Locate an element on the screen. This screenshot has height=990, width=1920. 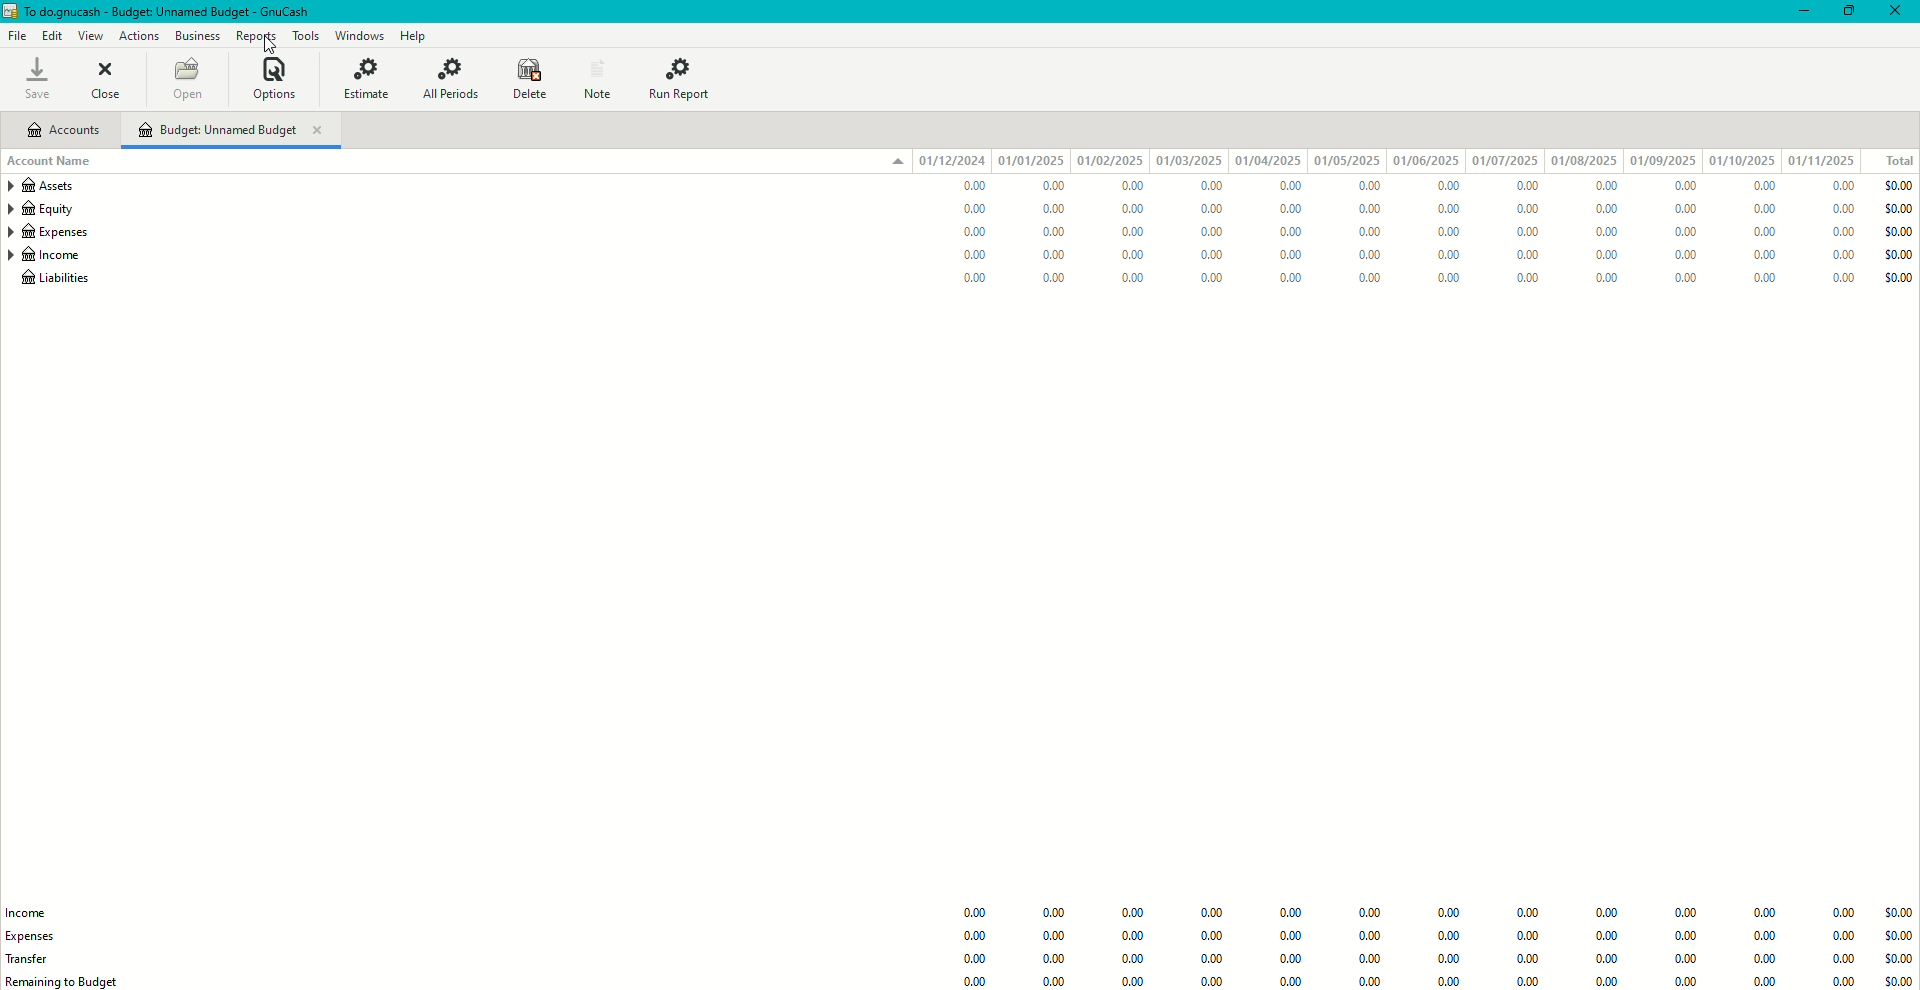
0.00 is located at coordinates (1134, 981).